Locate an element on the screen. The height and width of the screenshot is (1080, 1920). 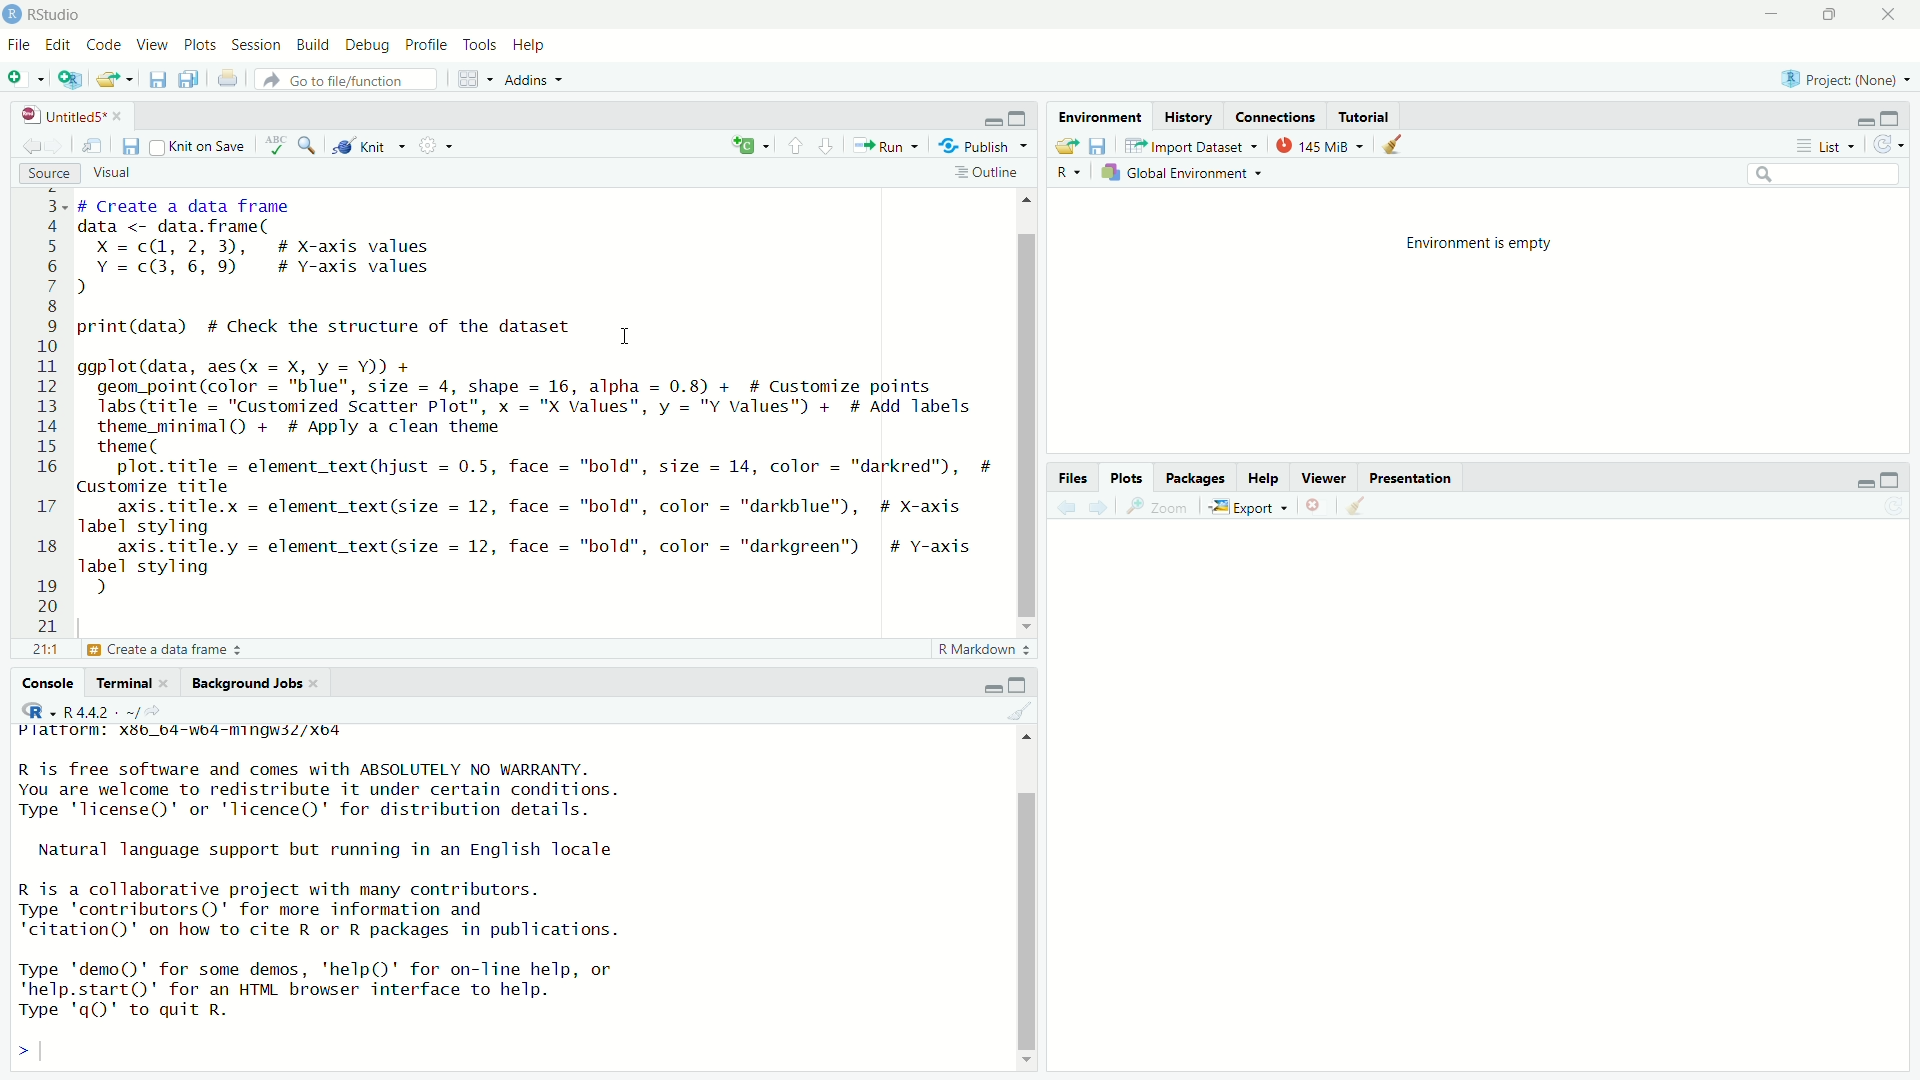
Cursor is located at coordinates (627, 335).